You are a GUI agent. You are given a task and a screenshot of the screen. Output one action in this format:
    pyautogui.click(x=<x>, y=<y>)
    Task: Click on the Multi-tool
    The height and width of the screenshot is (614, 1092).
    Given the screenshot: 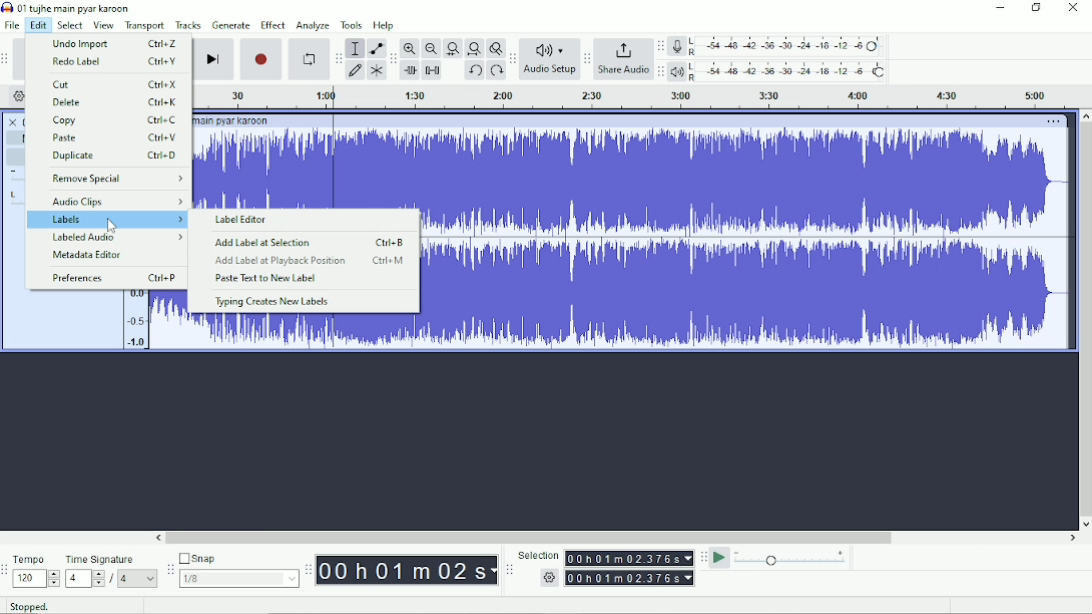 What is the action you would take?
    pyautogui.click(x=376, y=70)
    